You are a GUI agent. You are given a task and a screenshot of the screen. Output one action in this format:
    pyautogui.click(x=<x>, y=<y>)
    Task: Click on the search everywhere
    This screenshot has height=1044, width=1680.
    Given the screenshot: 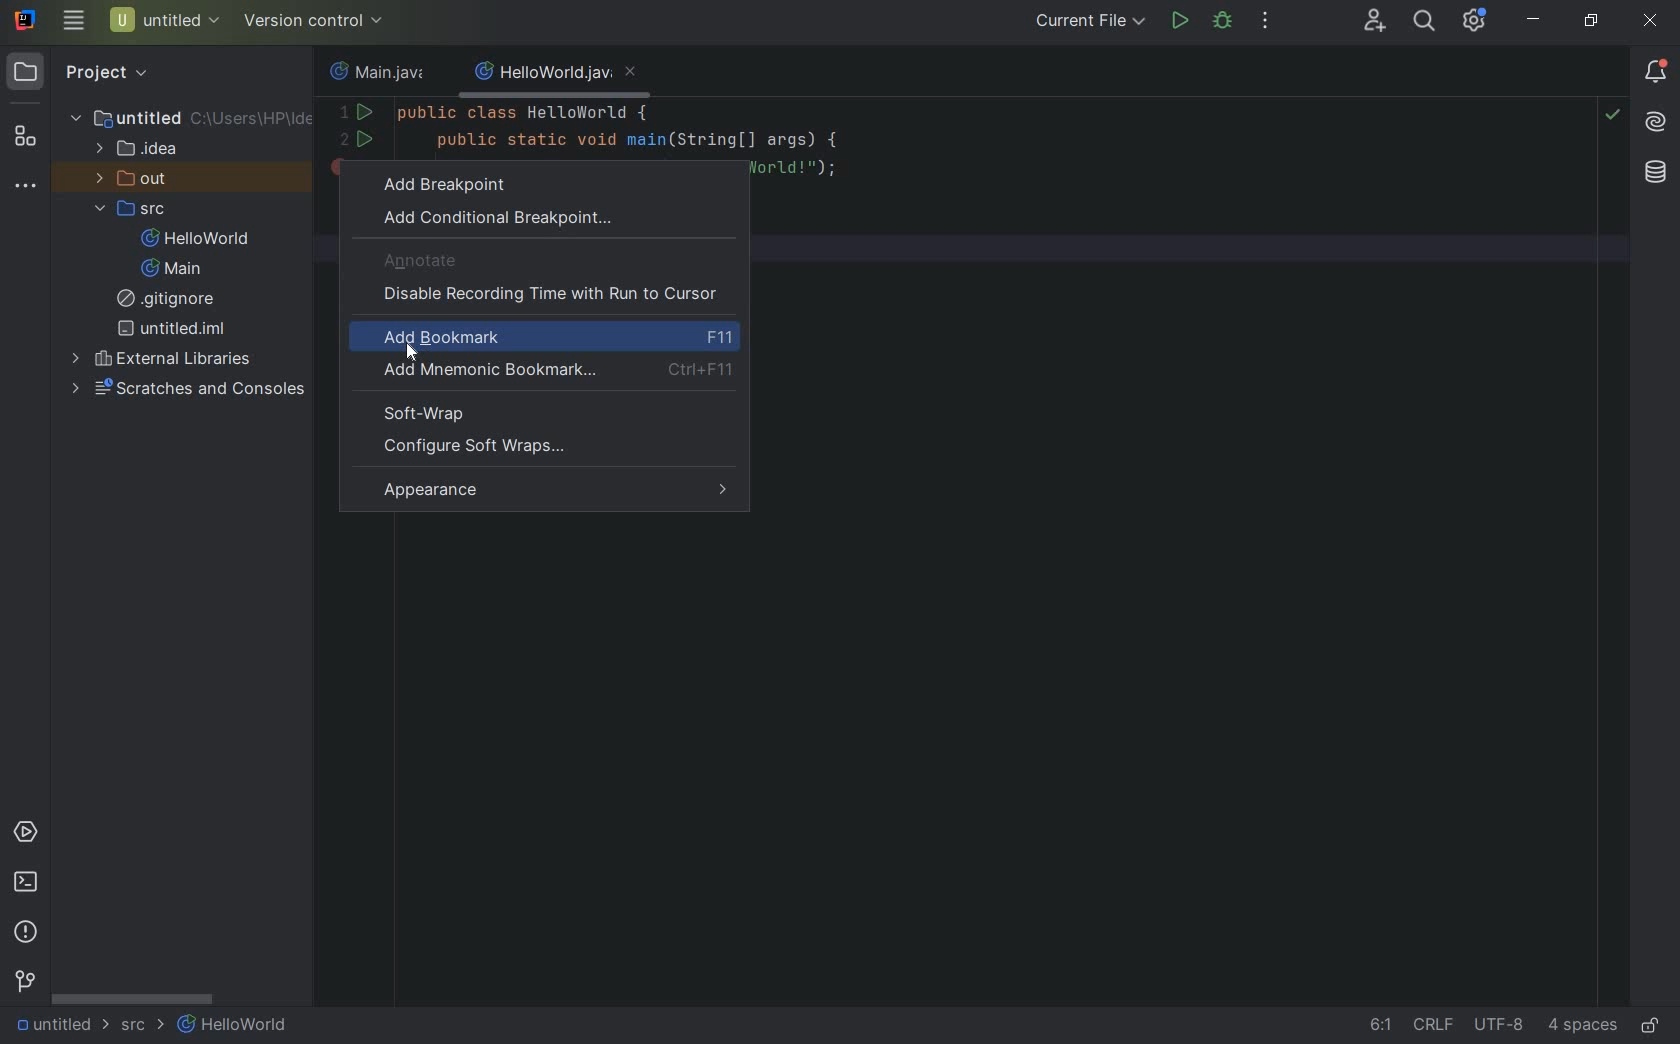 What is the action you would take?
    pyautogui.click(x=1422, y=21)
    